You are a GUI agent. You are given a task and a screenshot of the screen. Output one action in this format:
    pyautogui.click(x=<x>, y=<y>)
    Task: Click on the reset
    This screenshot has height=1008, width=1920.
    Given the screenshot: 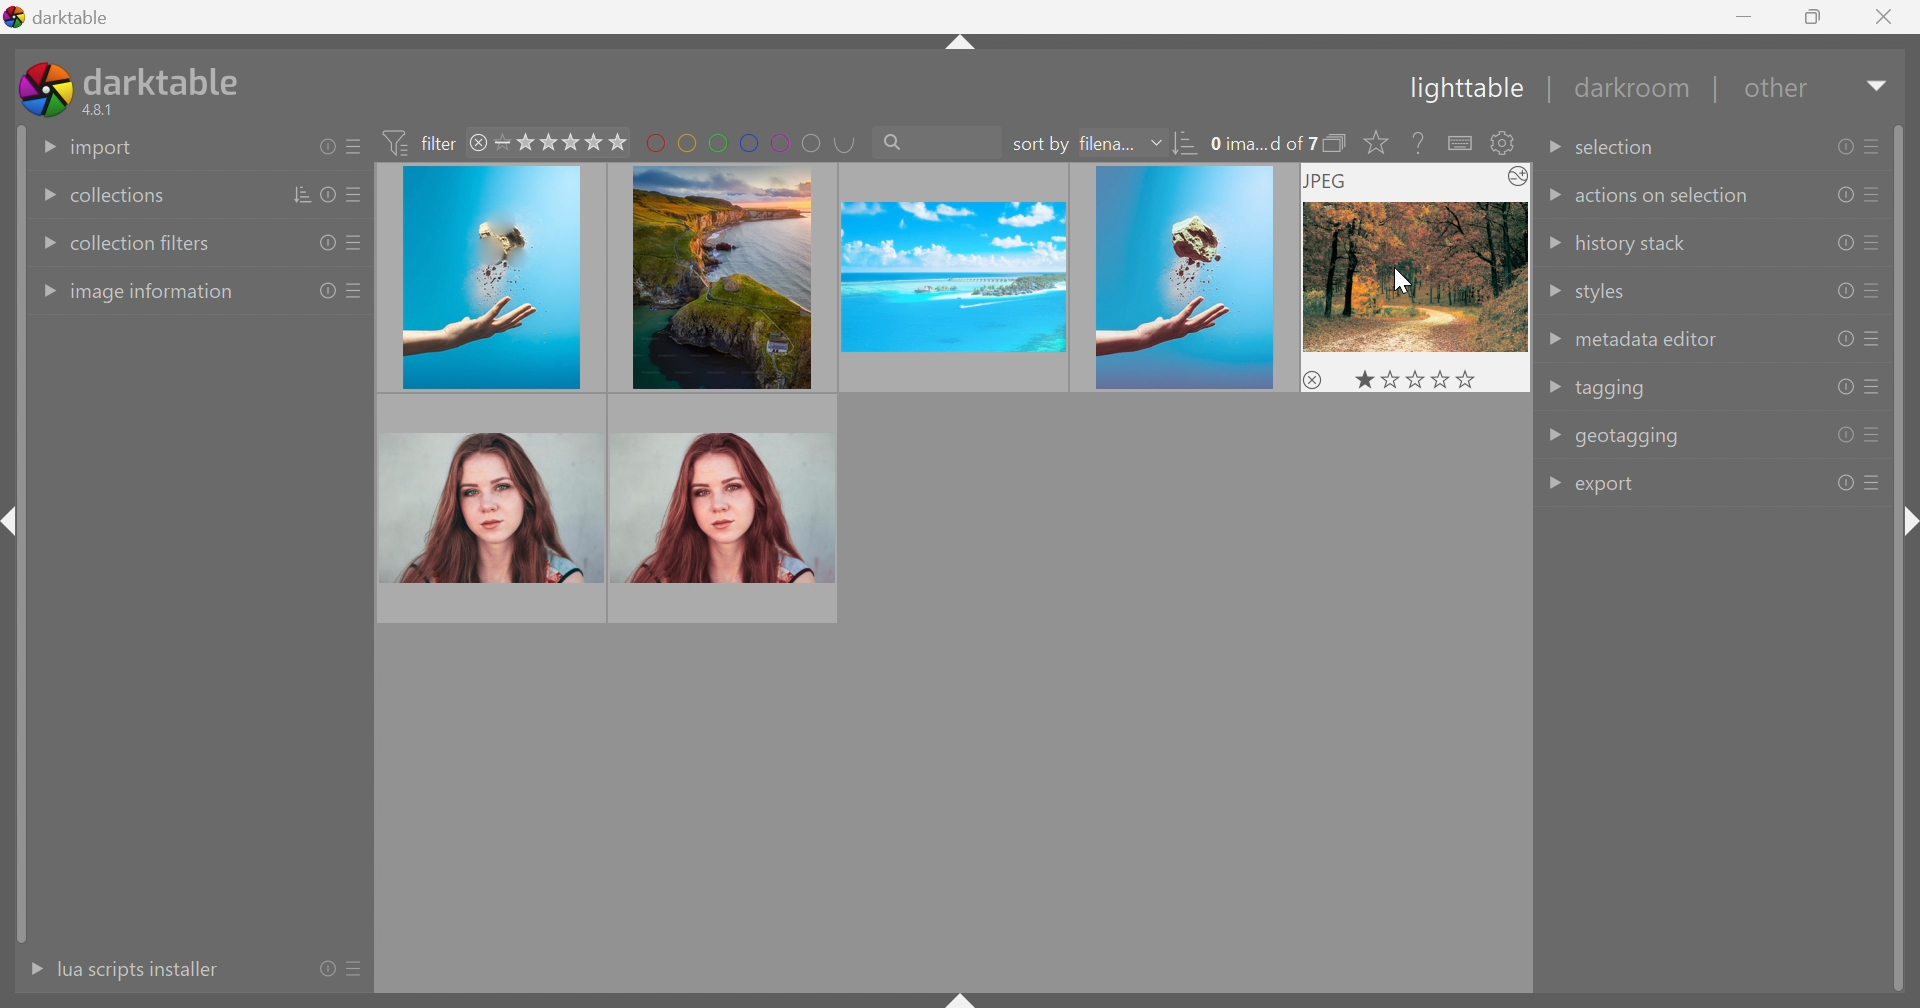 What is the action you would take?
    pyautogui.click(x=331, y=194)
    